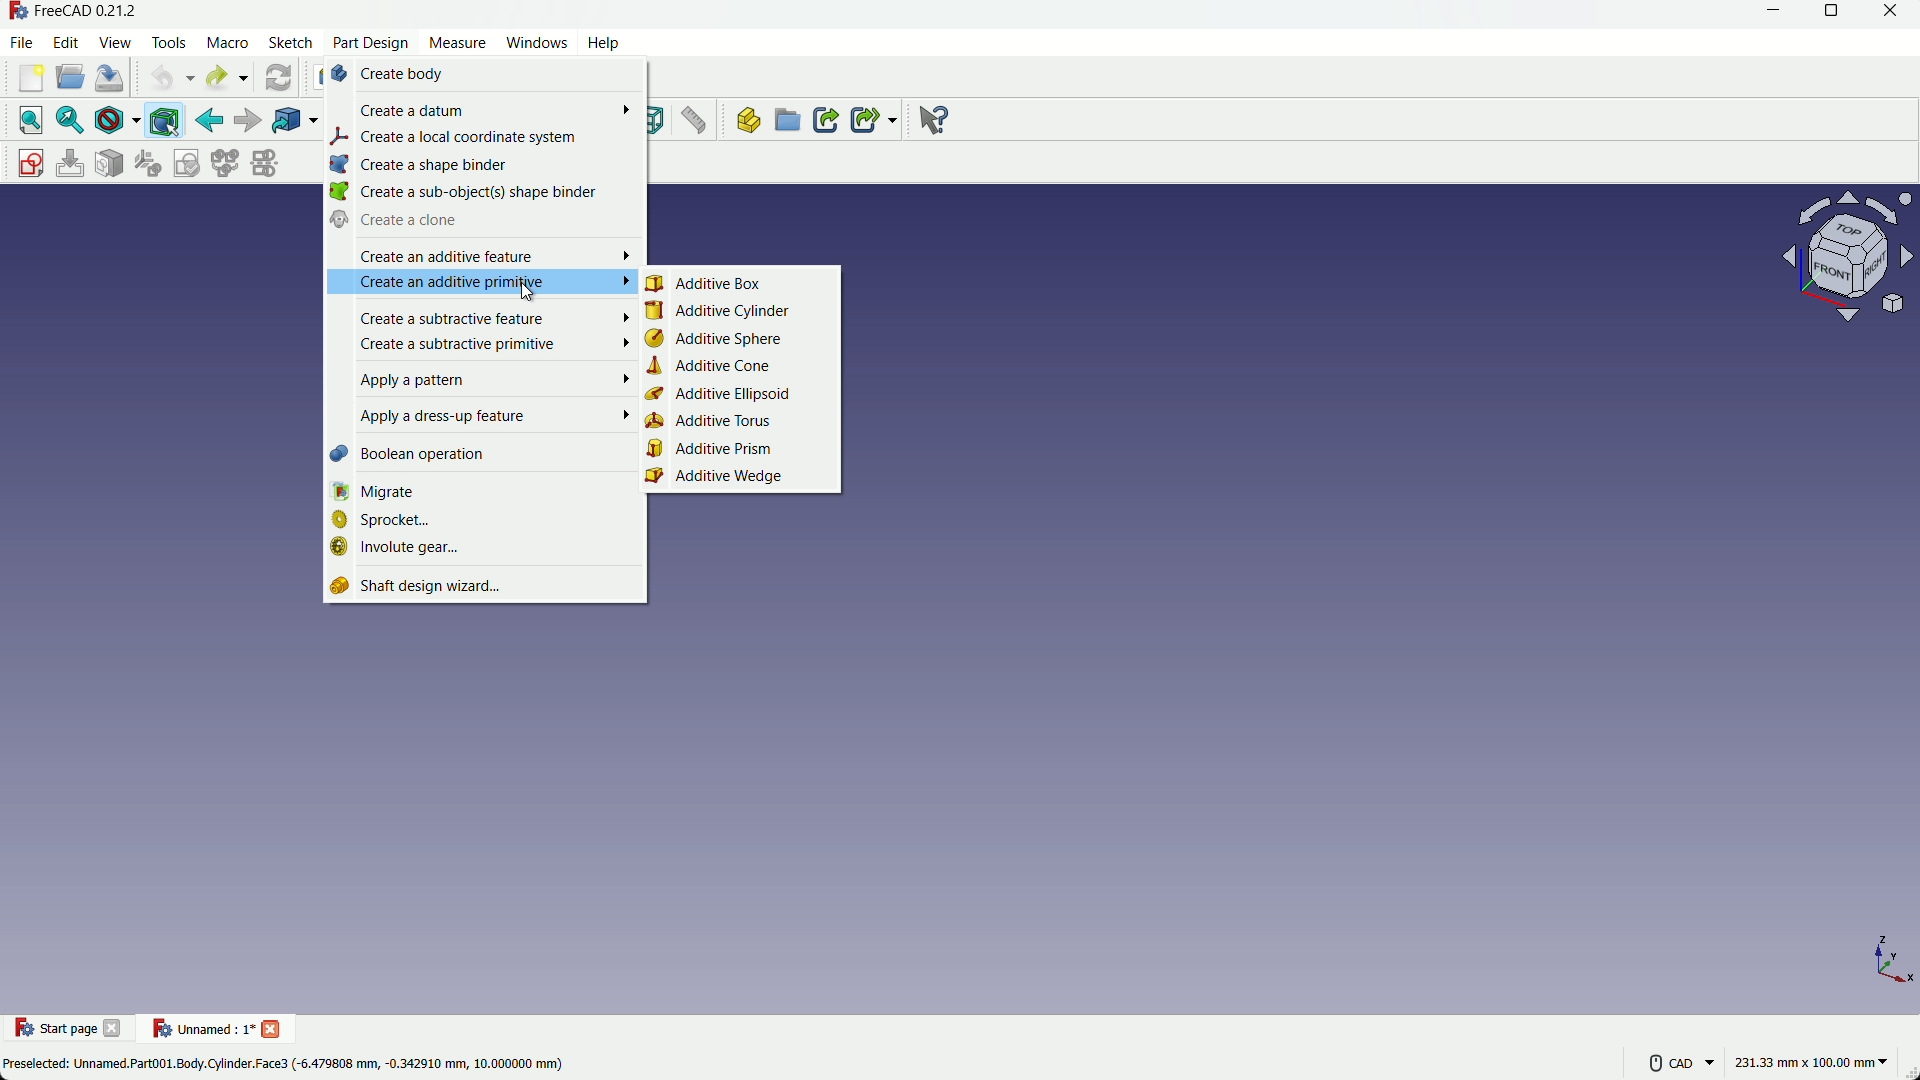  Describe the element at coordinates (290, 44) in the screenshot. I see `sketch menu` at that location.